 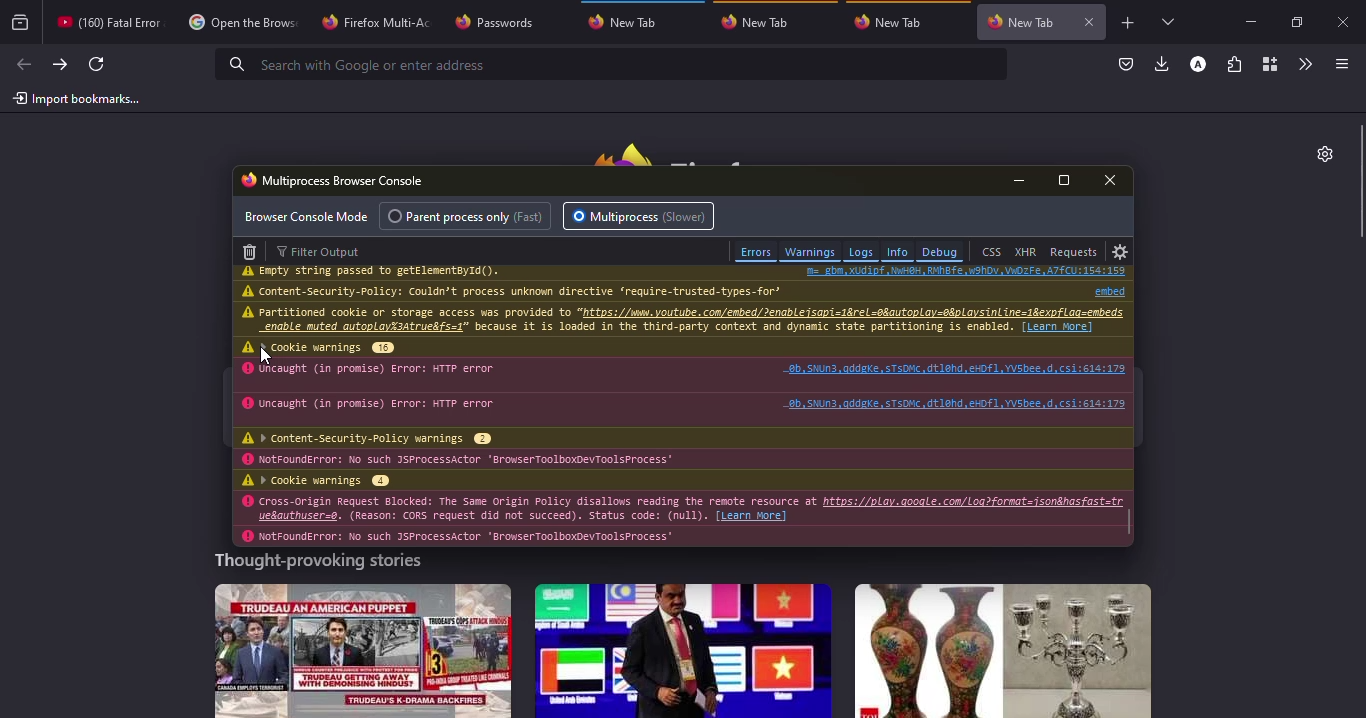 What do you see at coordinates (1023, 180) in the screenshot?
I see `minimize` at bounding box center [1023, 180].